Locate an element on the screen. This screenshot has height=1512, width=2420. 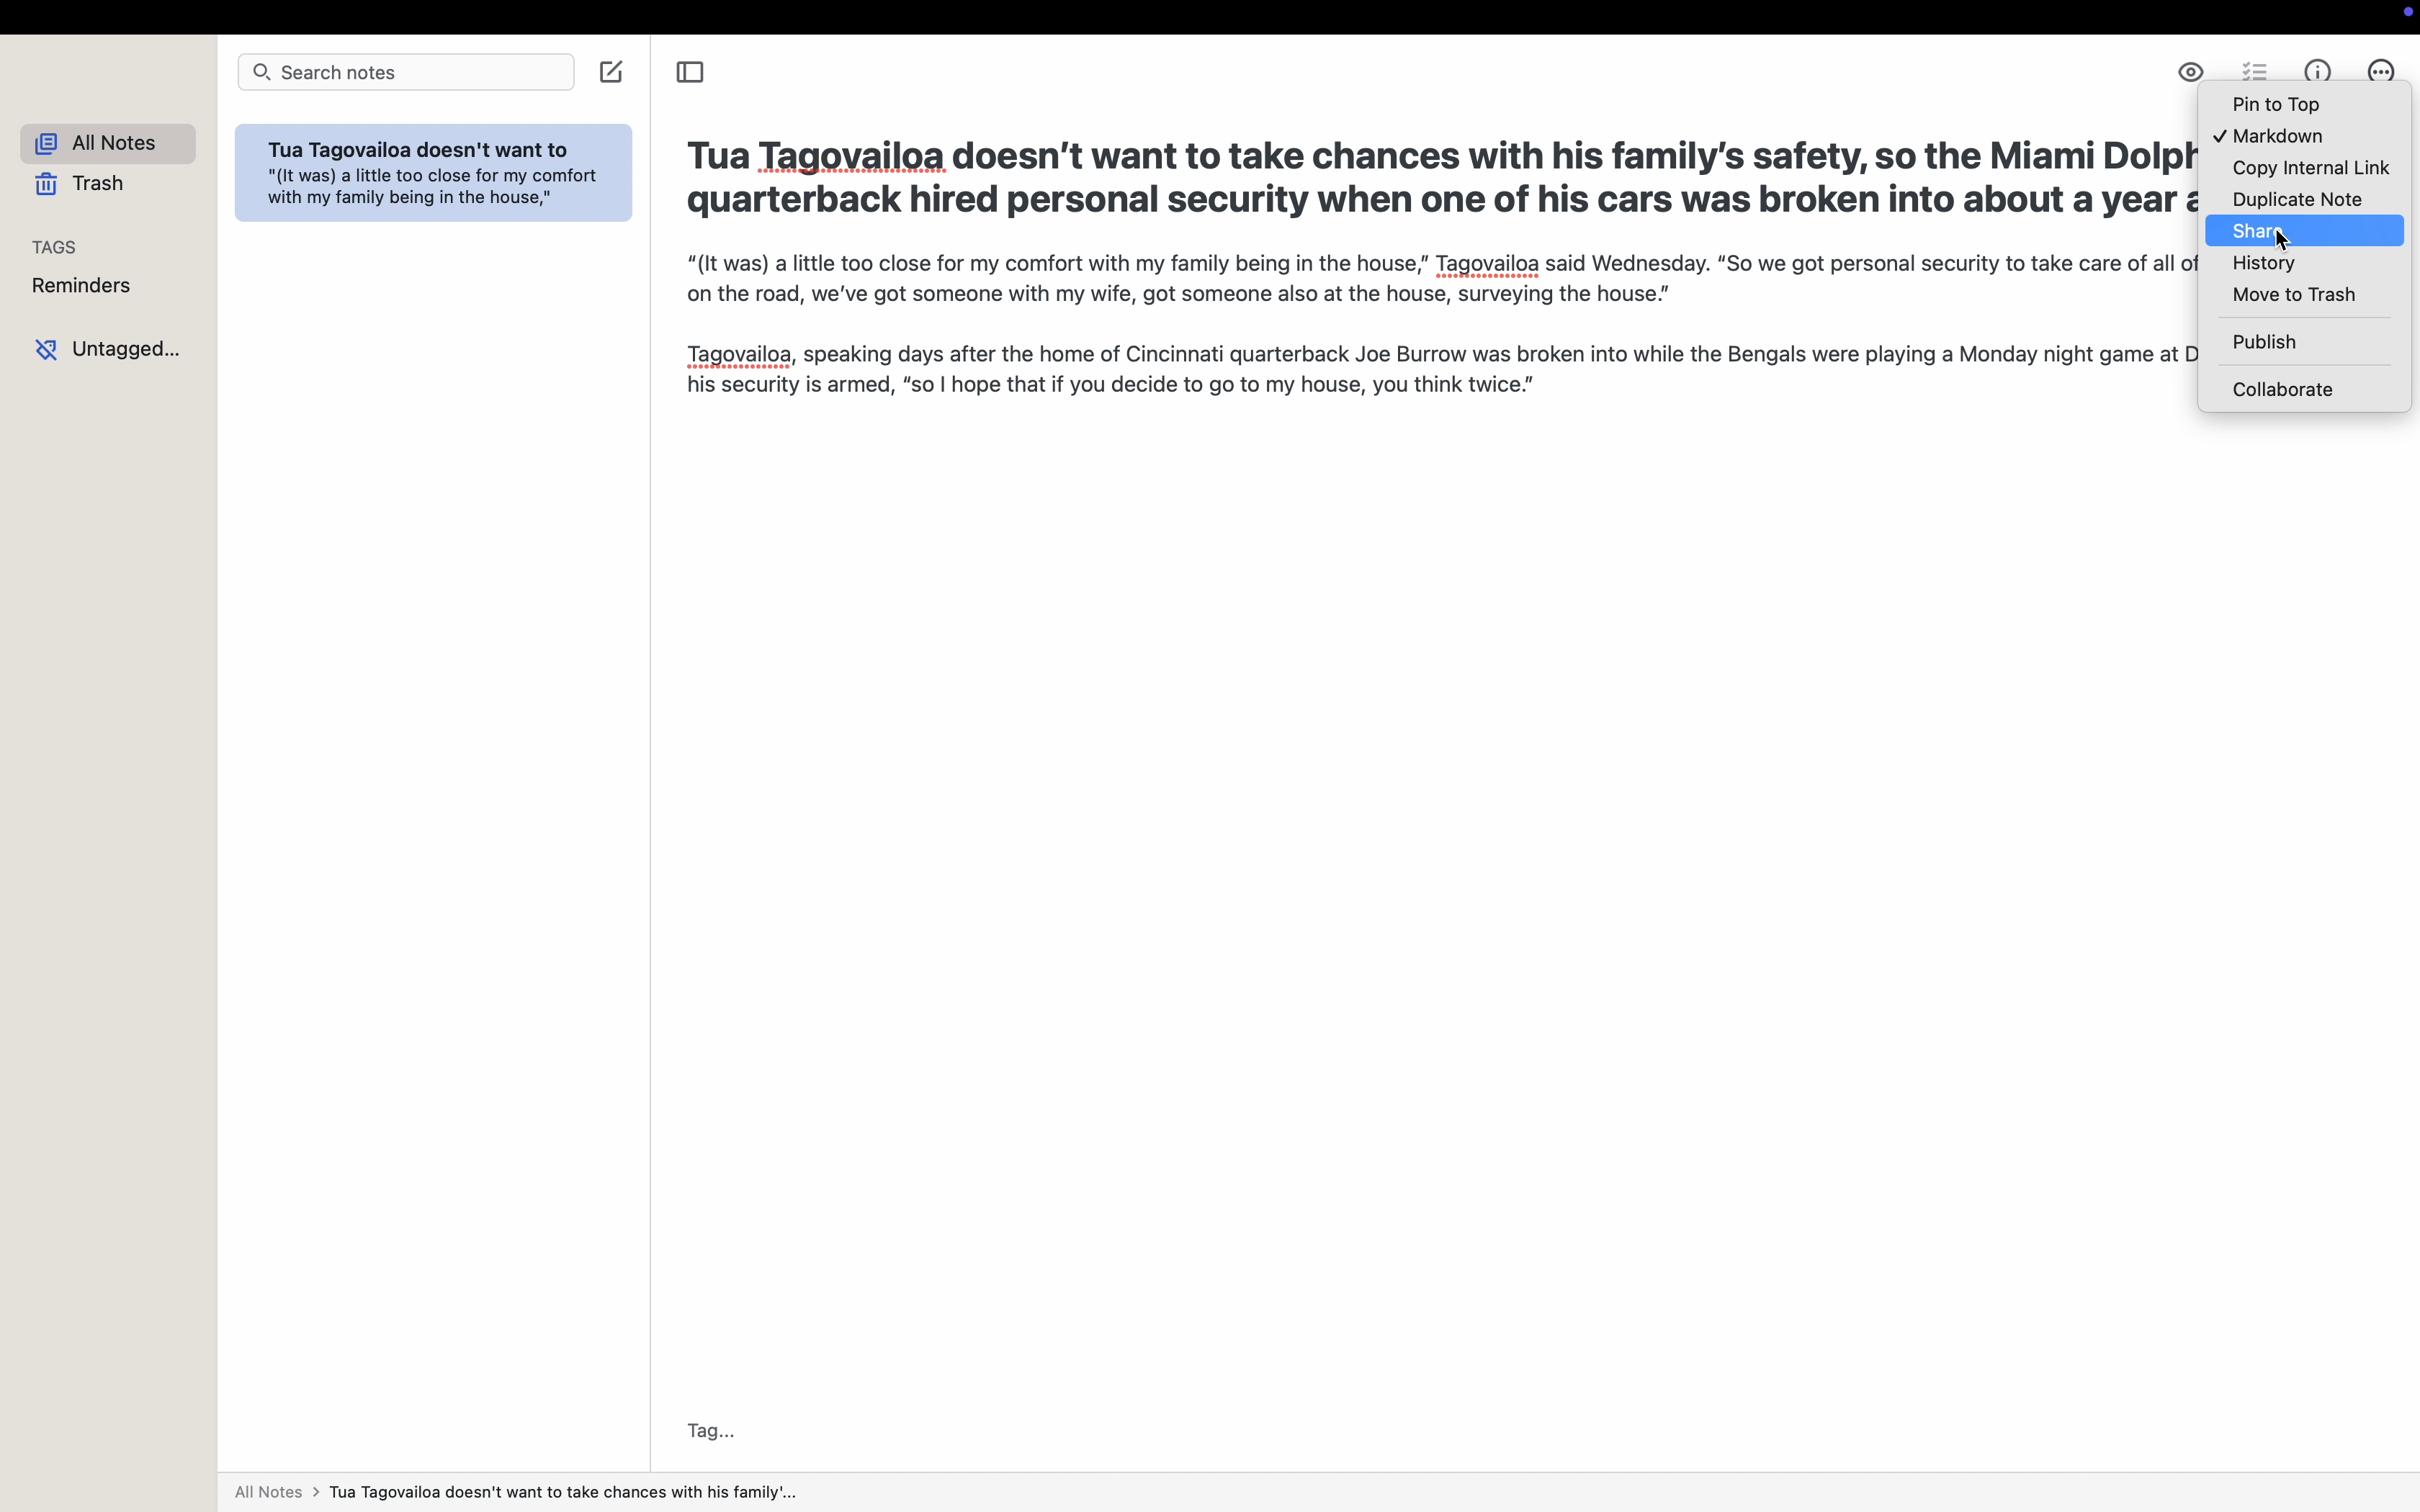
all notes is located at coordinates (100, 142).